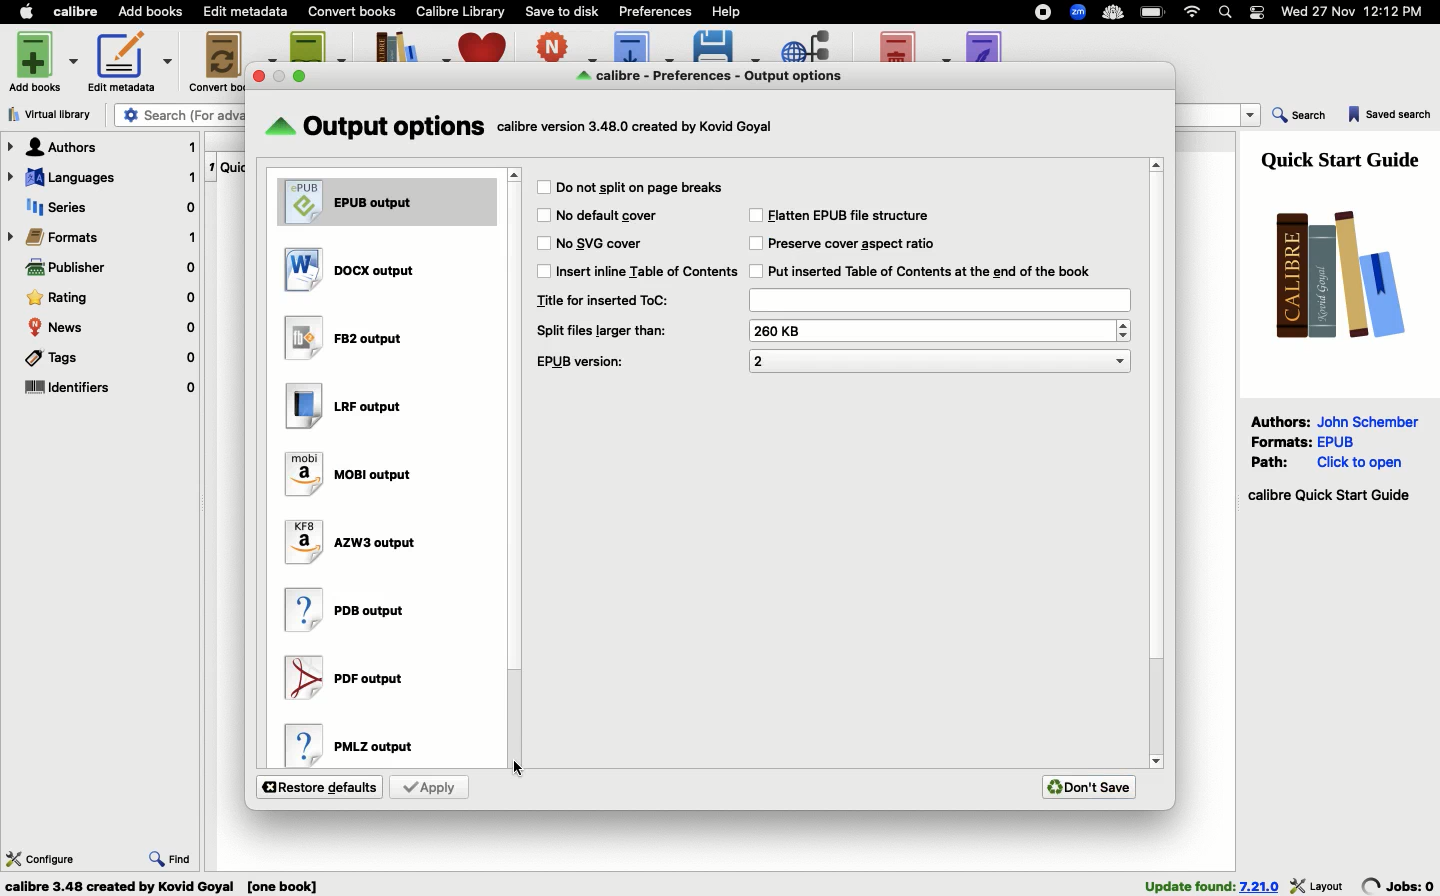 This screenshot has width=1440, height=896. Describe the element at coordinates (108, 361) in the screenshot. I see `Tags` at that location.